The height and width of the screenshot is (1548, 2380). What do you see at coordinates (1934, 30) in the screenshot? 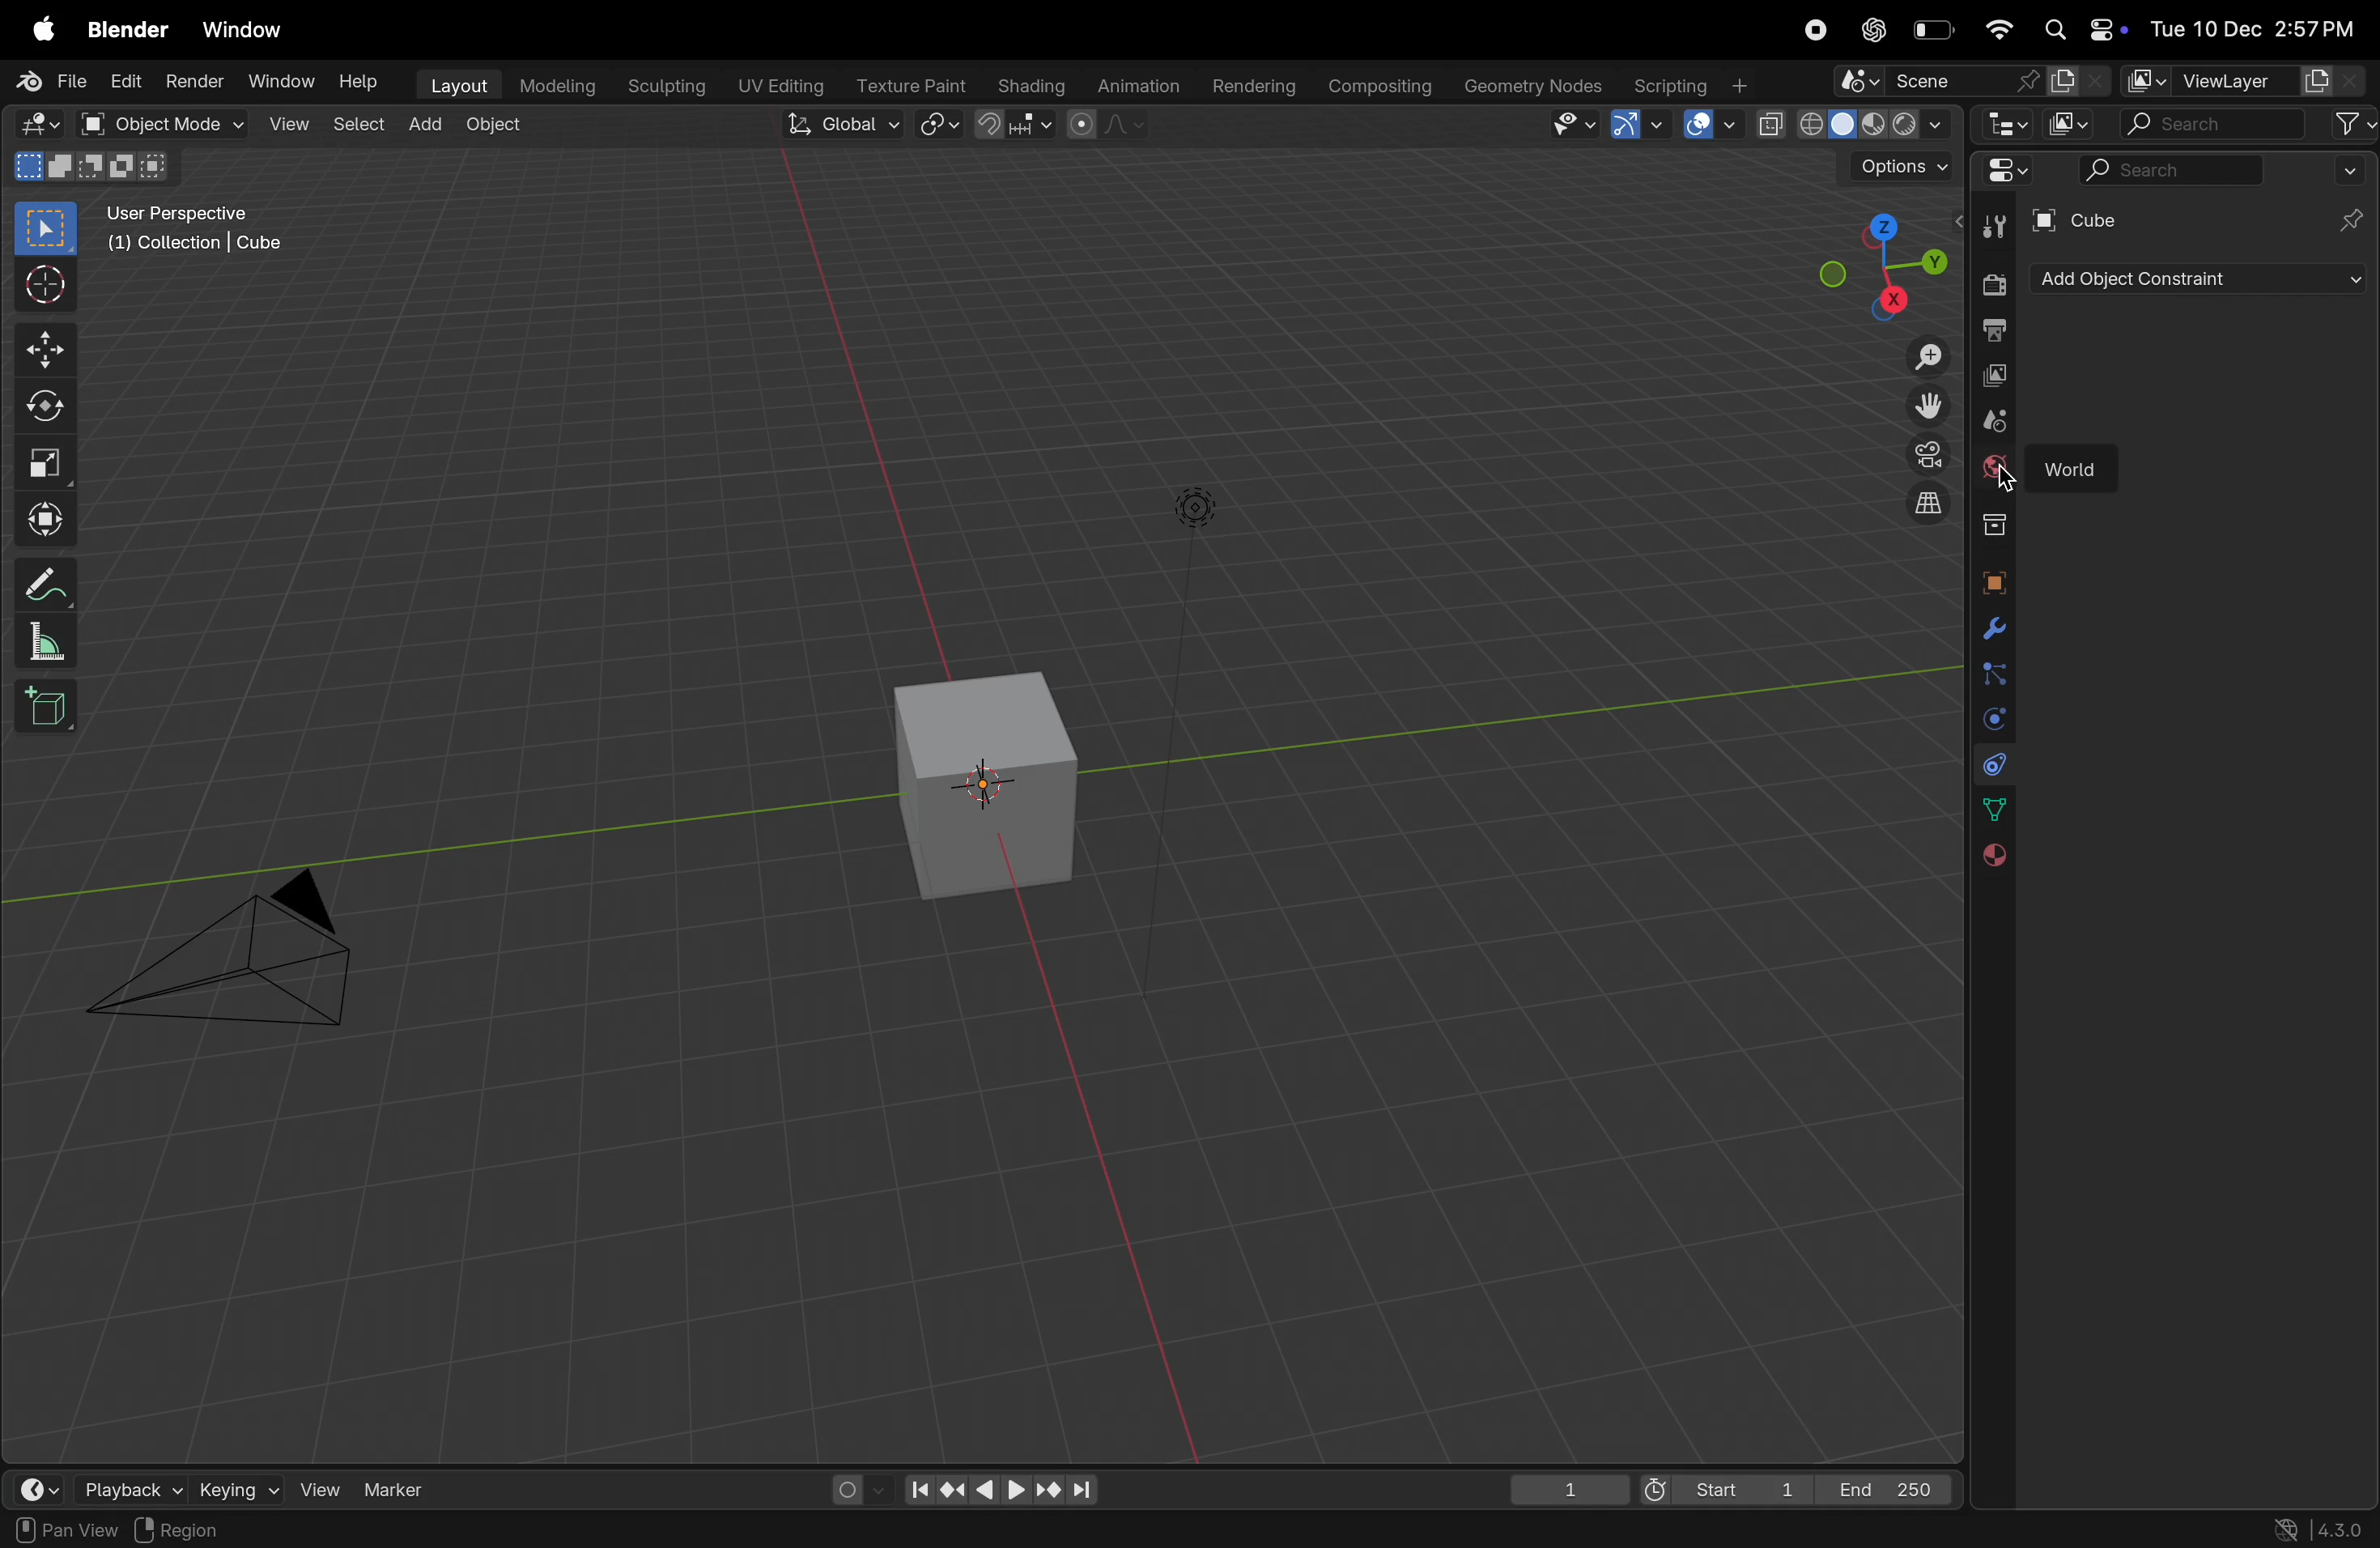
I see `battery` at bounding box center [1934, 30].